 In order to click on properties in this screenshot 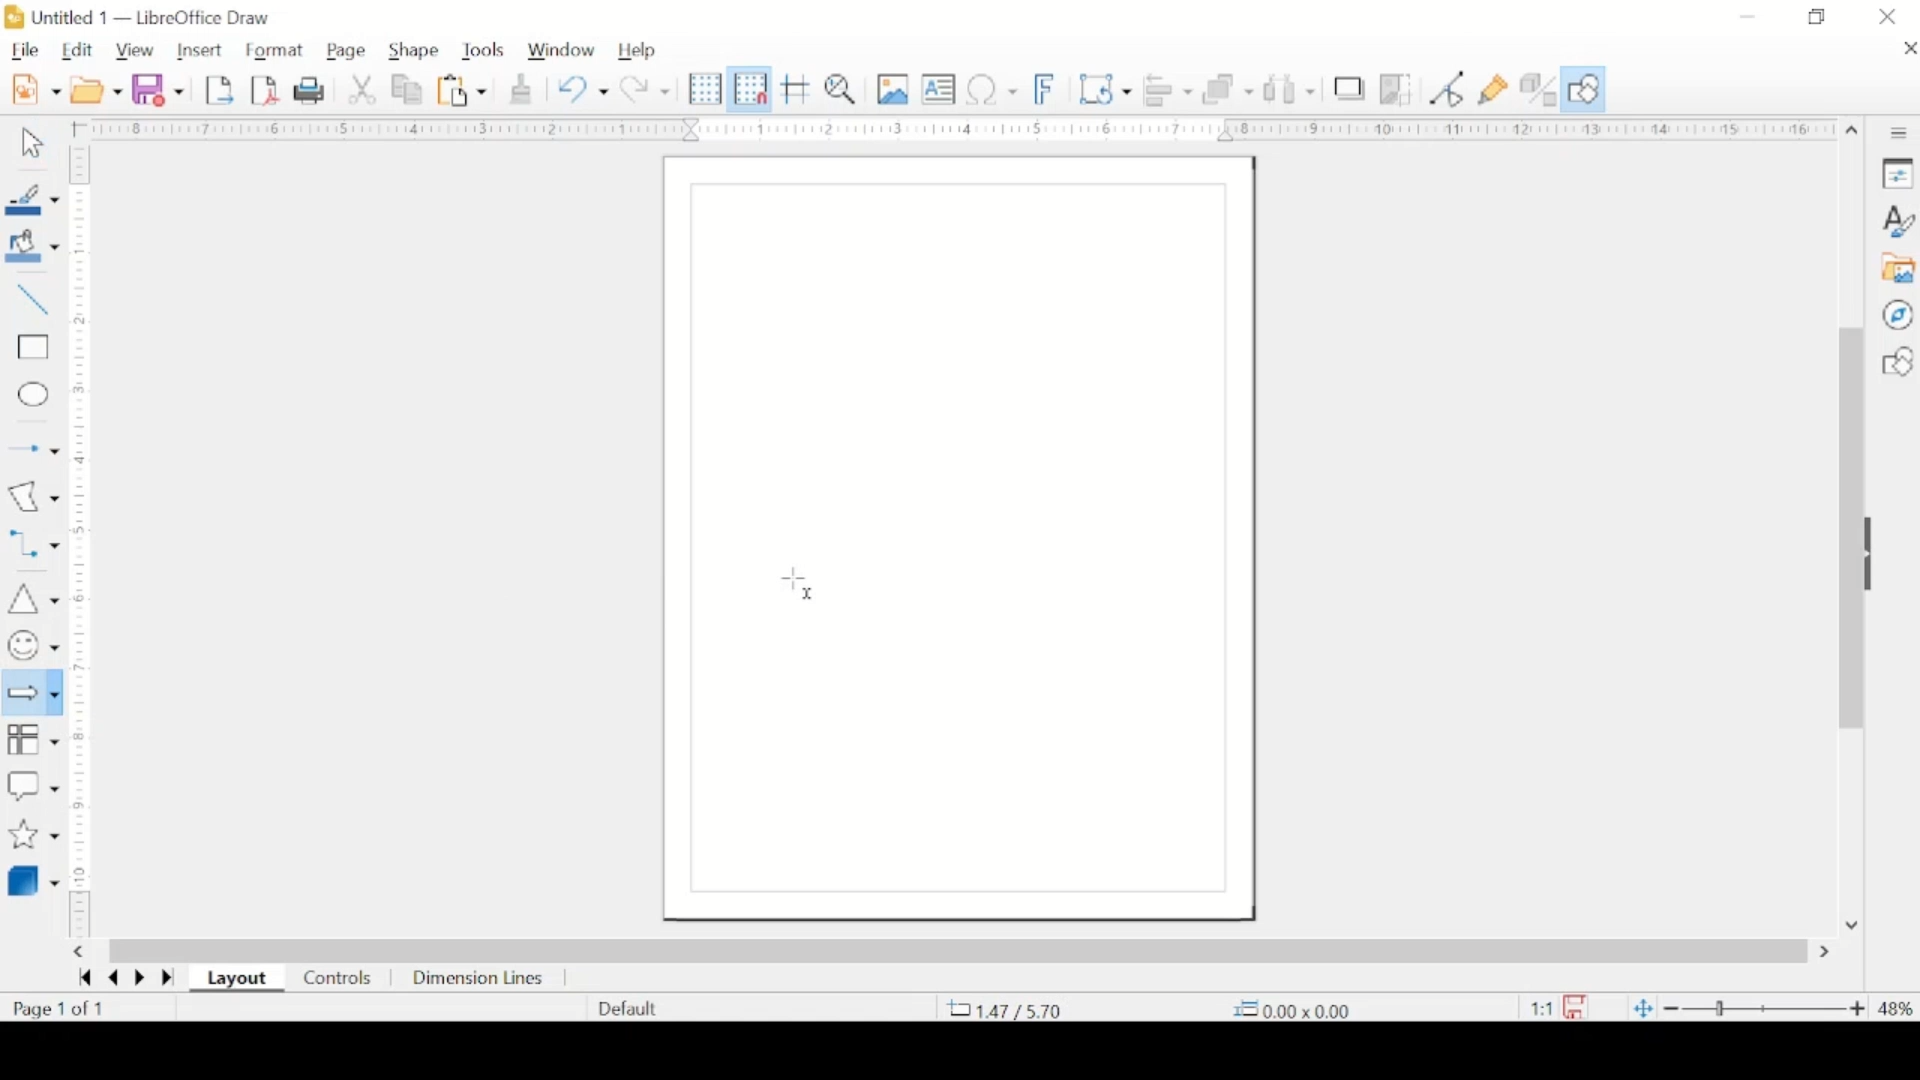, I will do `click(1897, 172)`.